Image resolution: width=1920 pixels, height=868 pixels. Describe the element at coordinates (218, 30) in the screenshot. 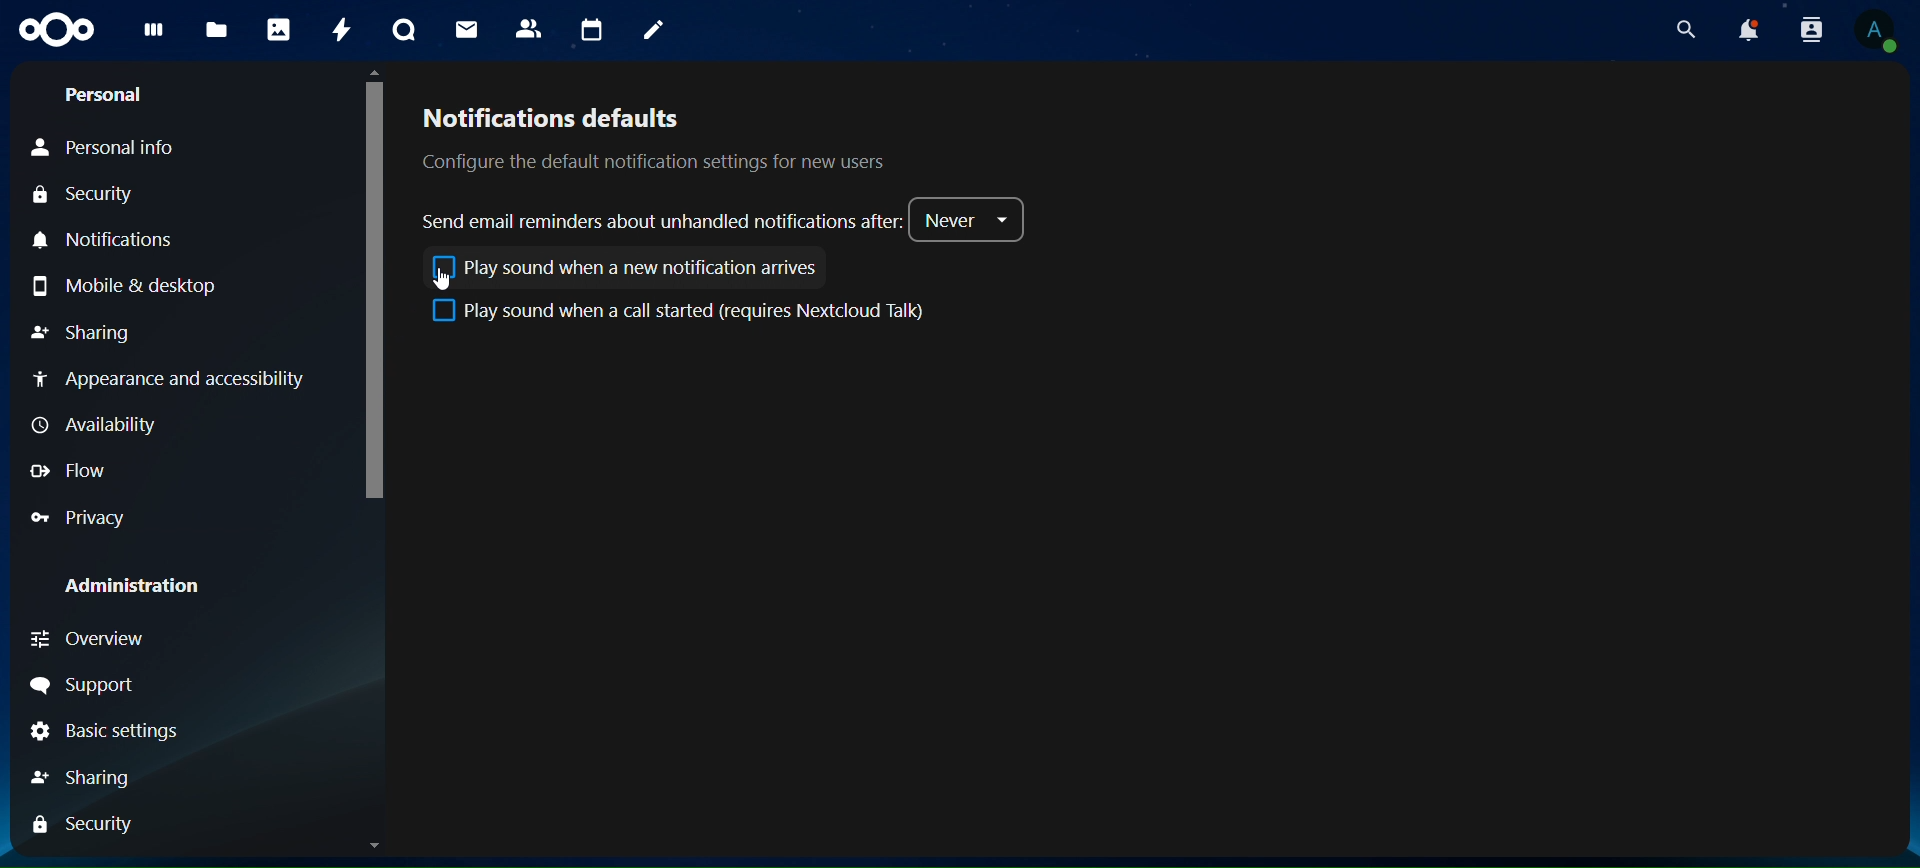

I see `files` at that location.